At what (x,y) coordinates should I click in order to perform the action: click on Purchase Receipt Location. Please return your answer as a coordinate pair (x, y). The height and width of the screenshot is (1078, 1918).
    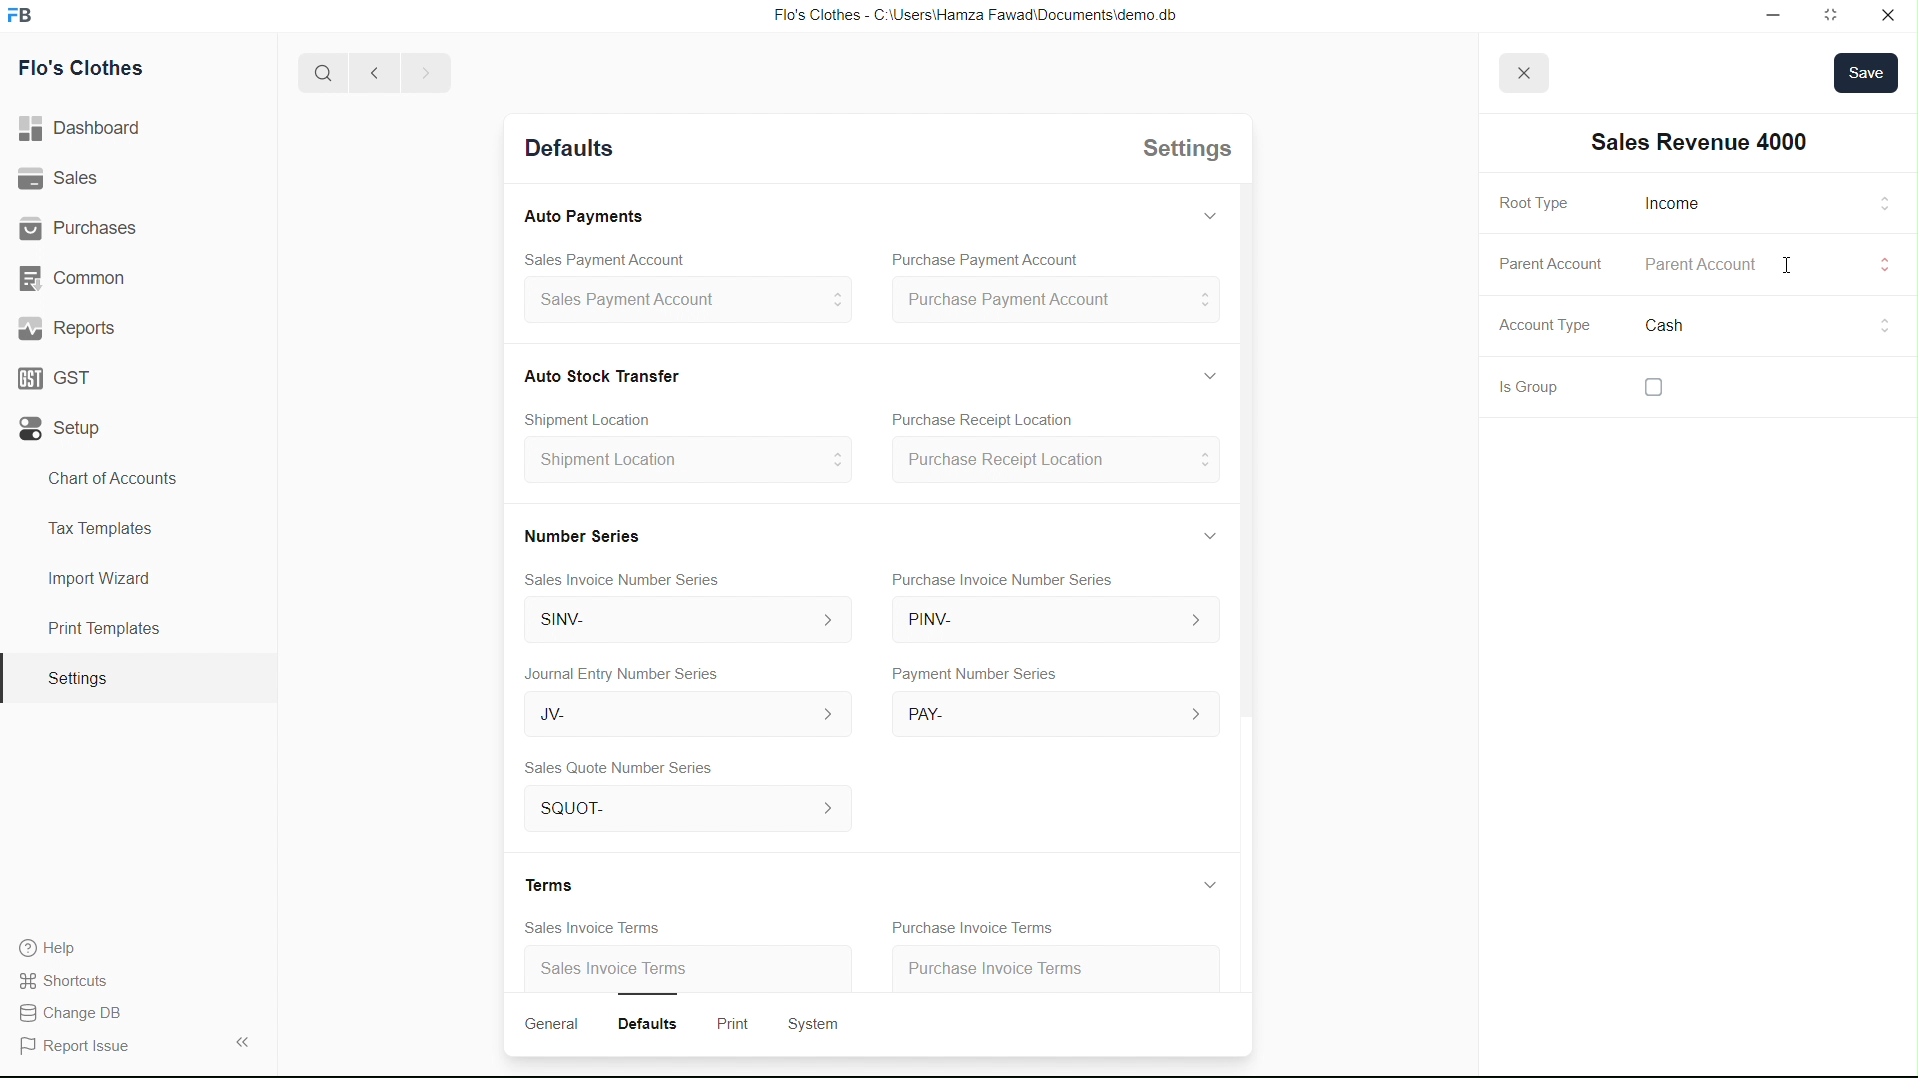
    Looking at the image, I should click on (1006, 421).